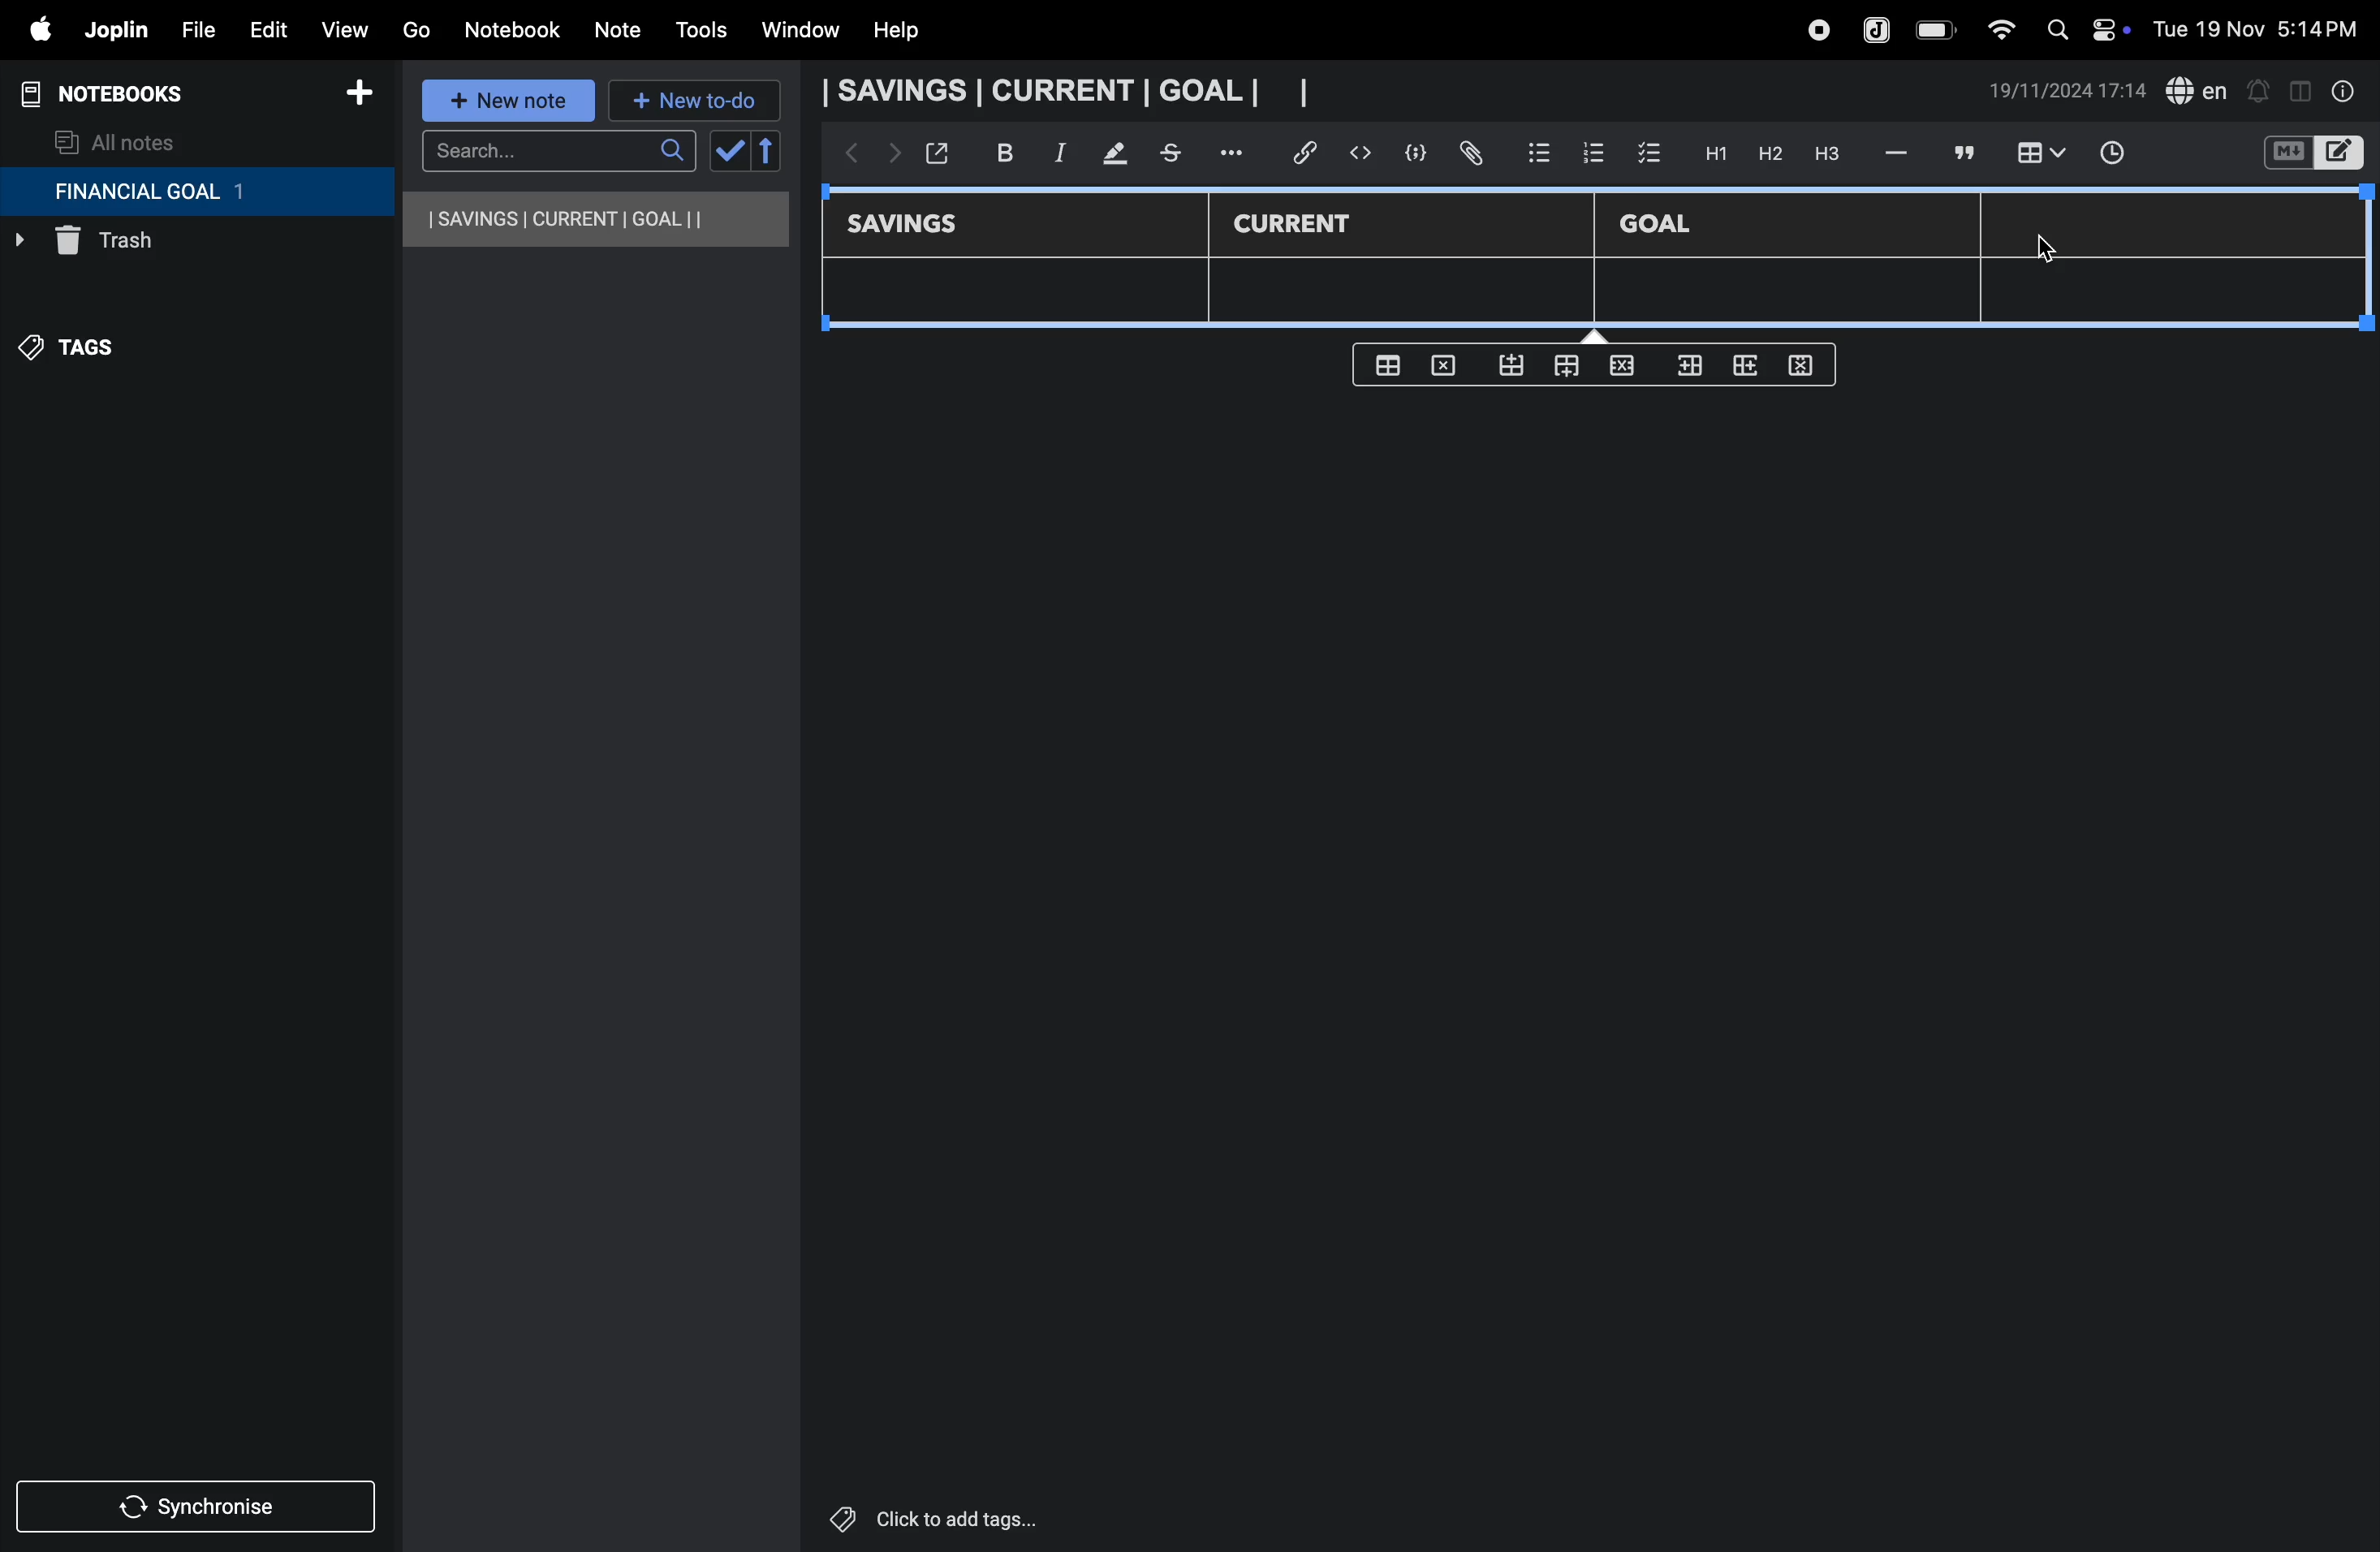  I want to click on tags, so click(81, 357).